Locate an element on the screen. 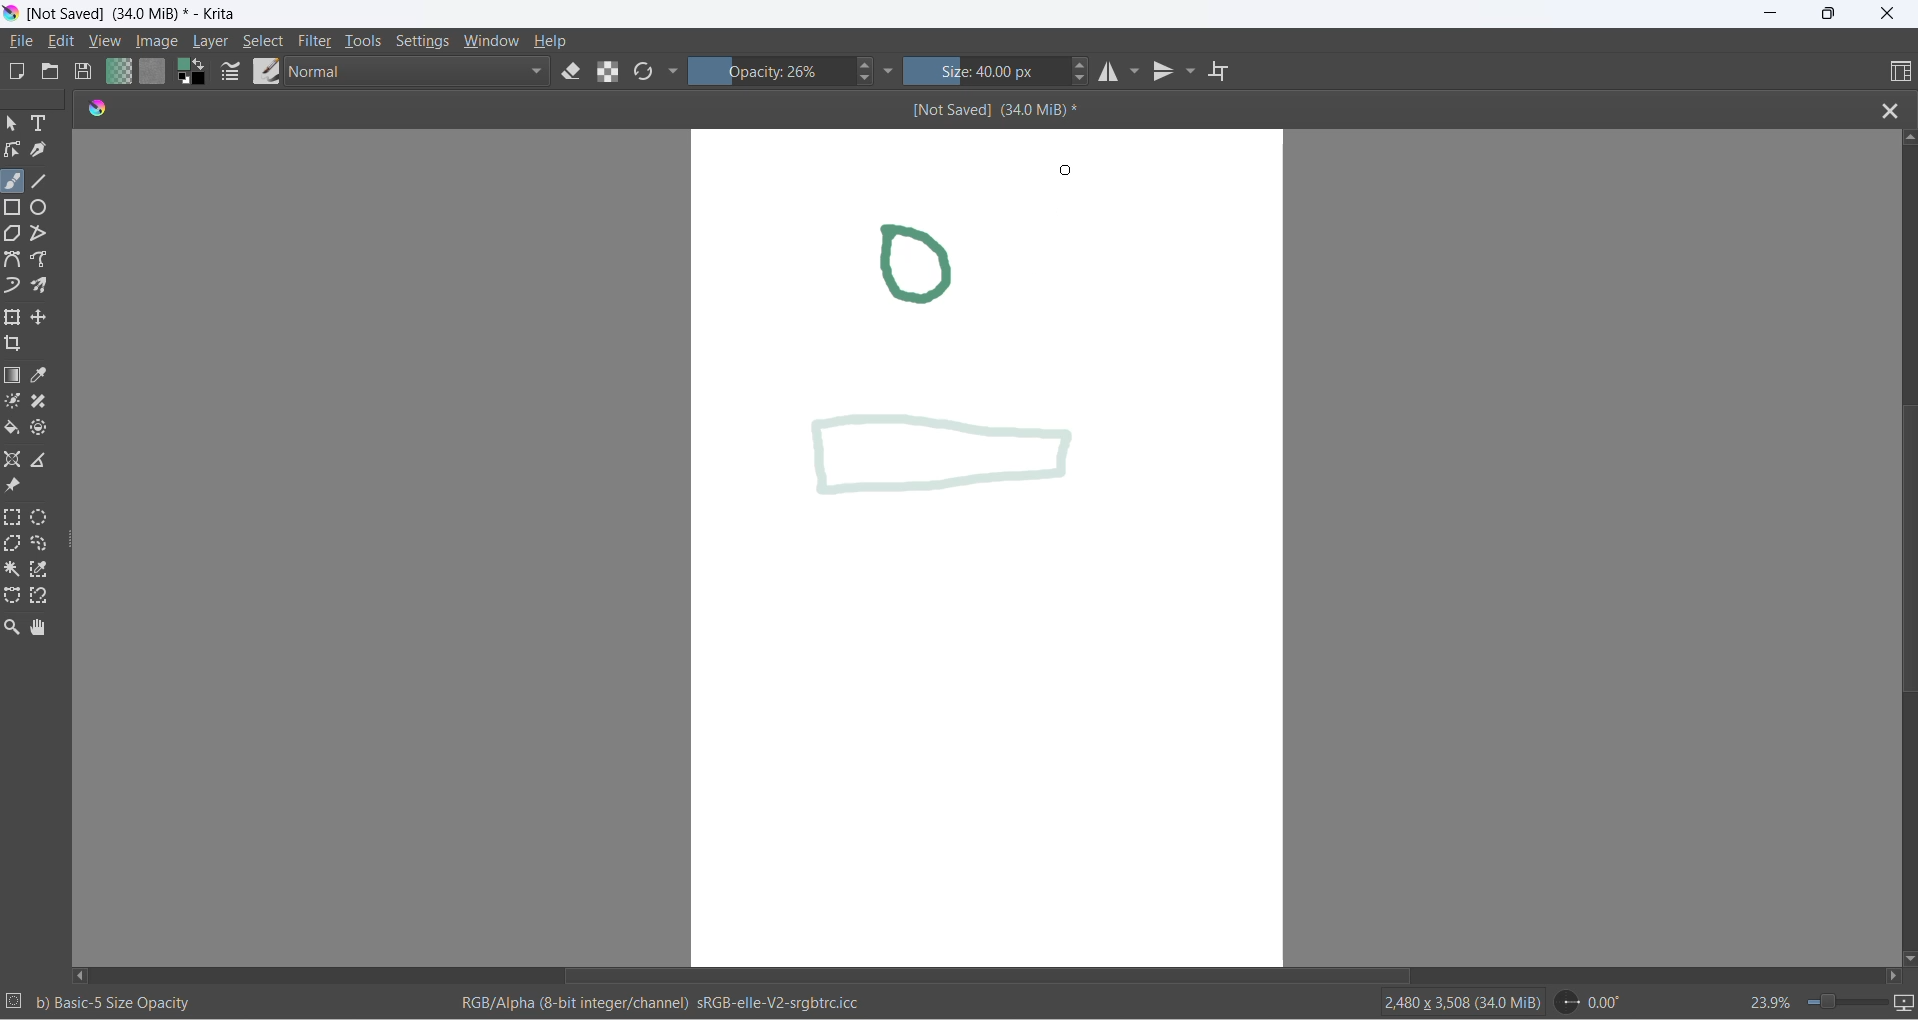  reload original presets is located at coordinates (644, 71).